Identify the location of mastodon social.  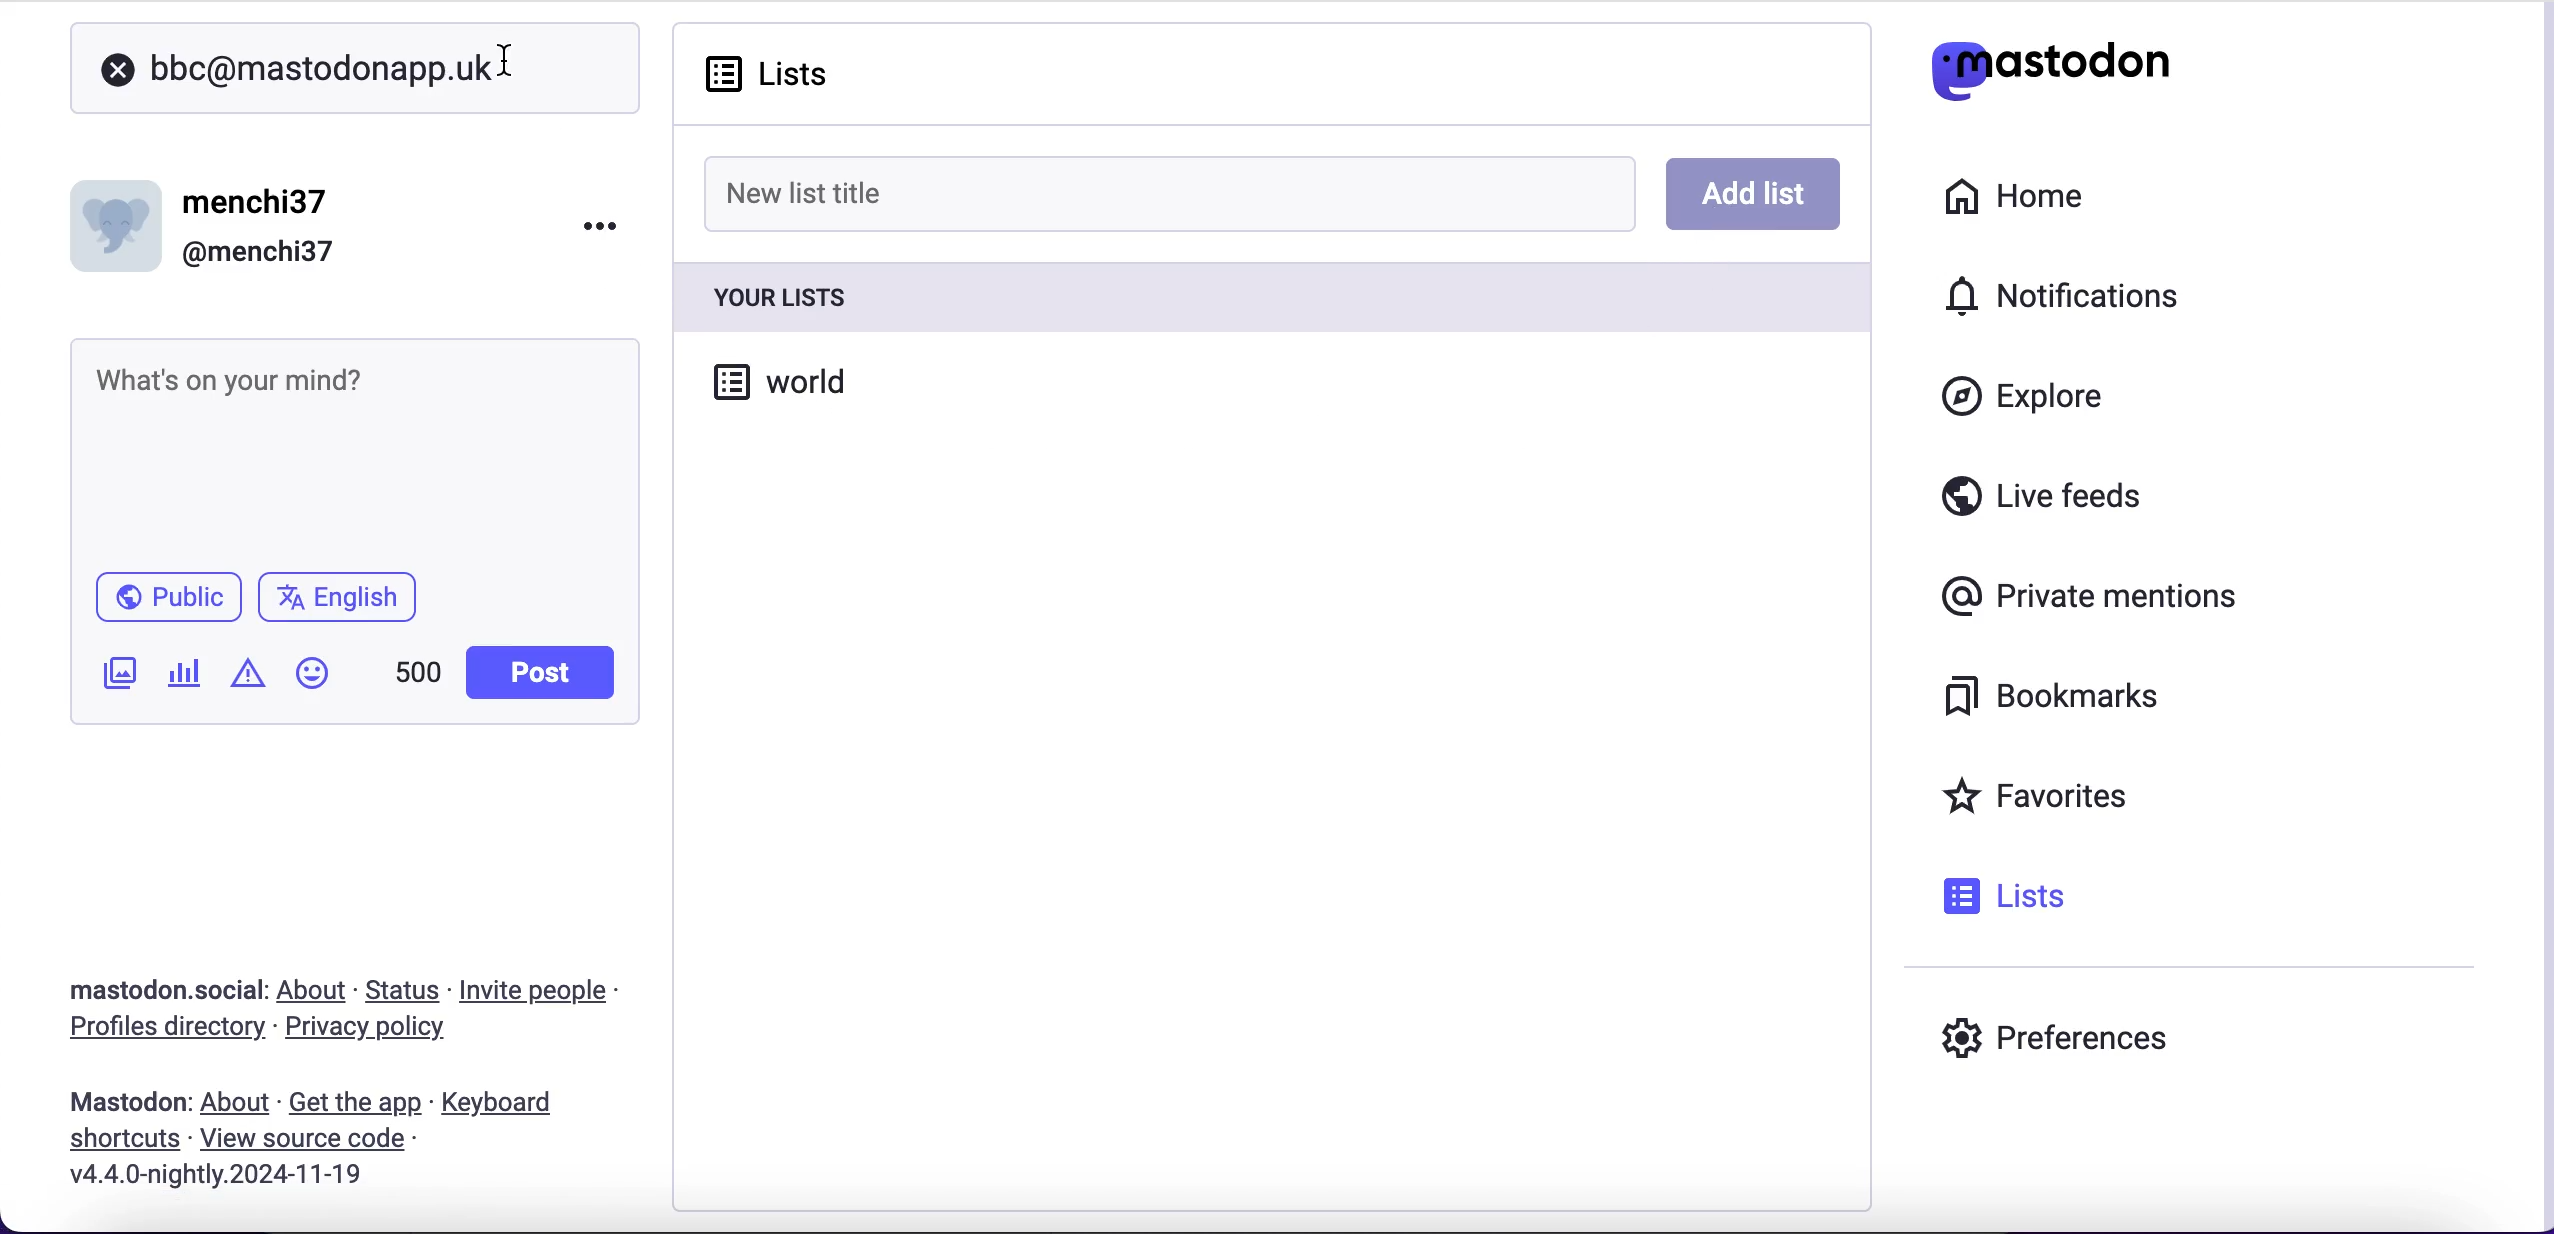
(140, 991).